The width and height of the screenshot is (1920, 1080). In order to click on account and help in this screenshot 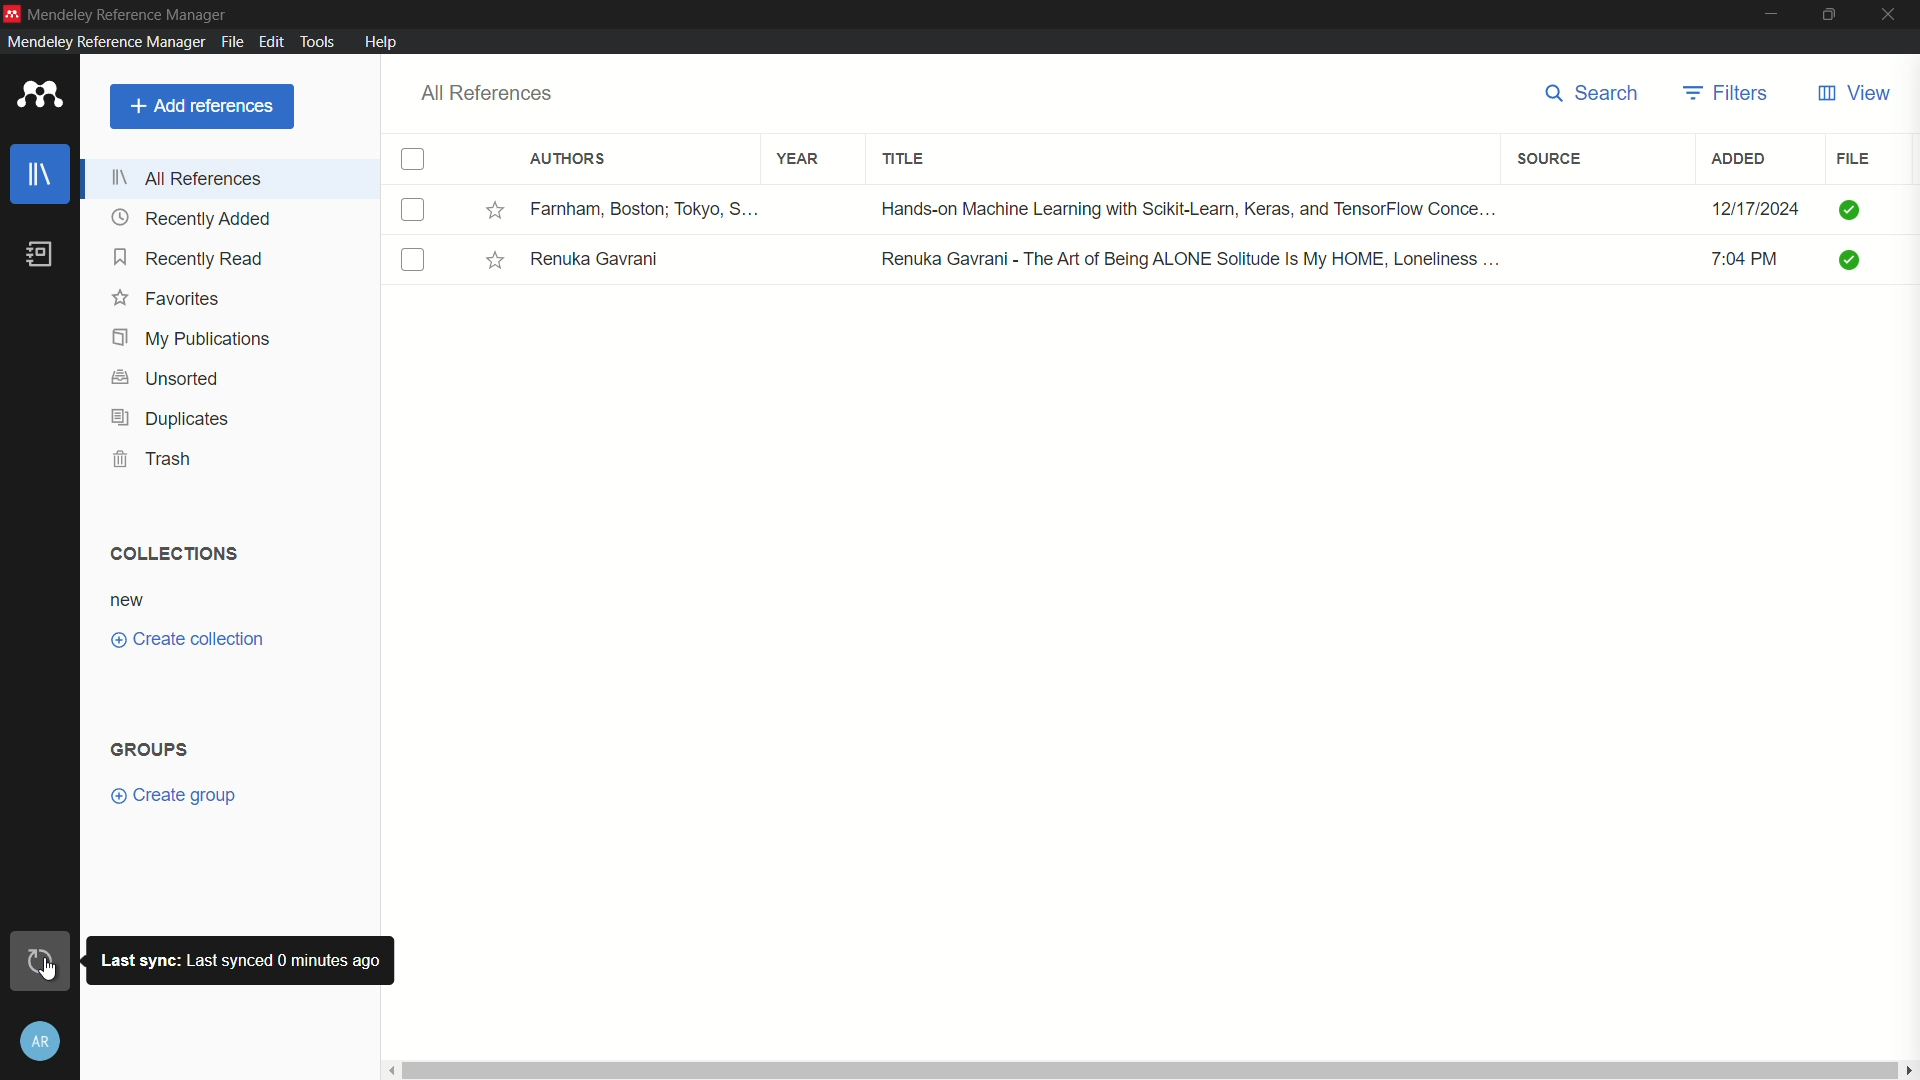, I will do `click(43, 1041)`.